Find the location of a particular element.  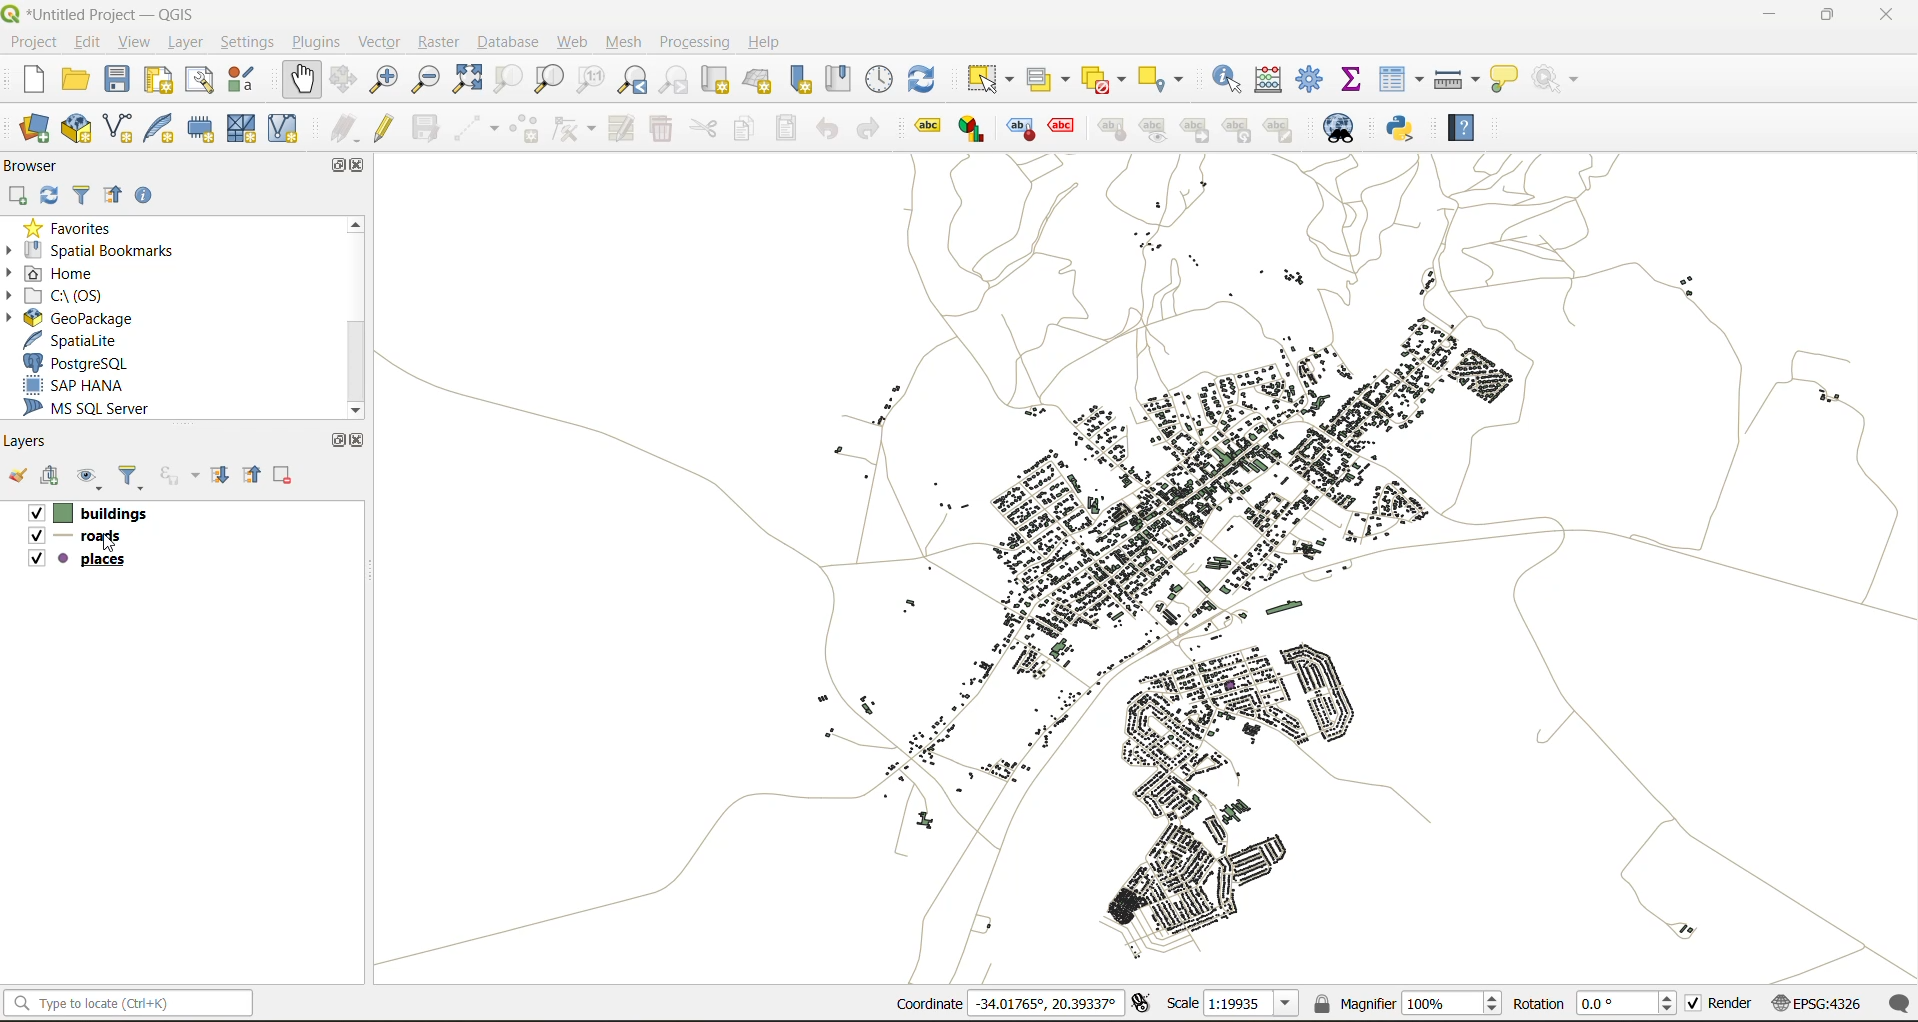

refresh is located at coordinates (51, 196).